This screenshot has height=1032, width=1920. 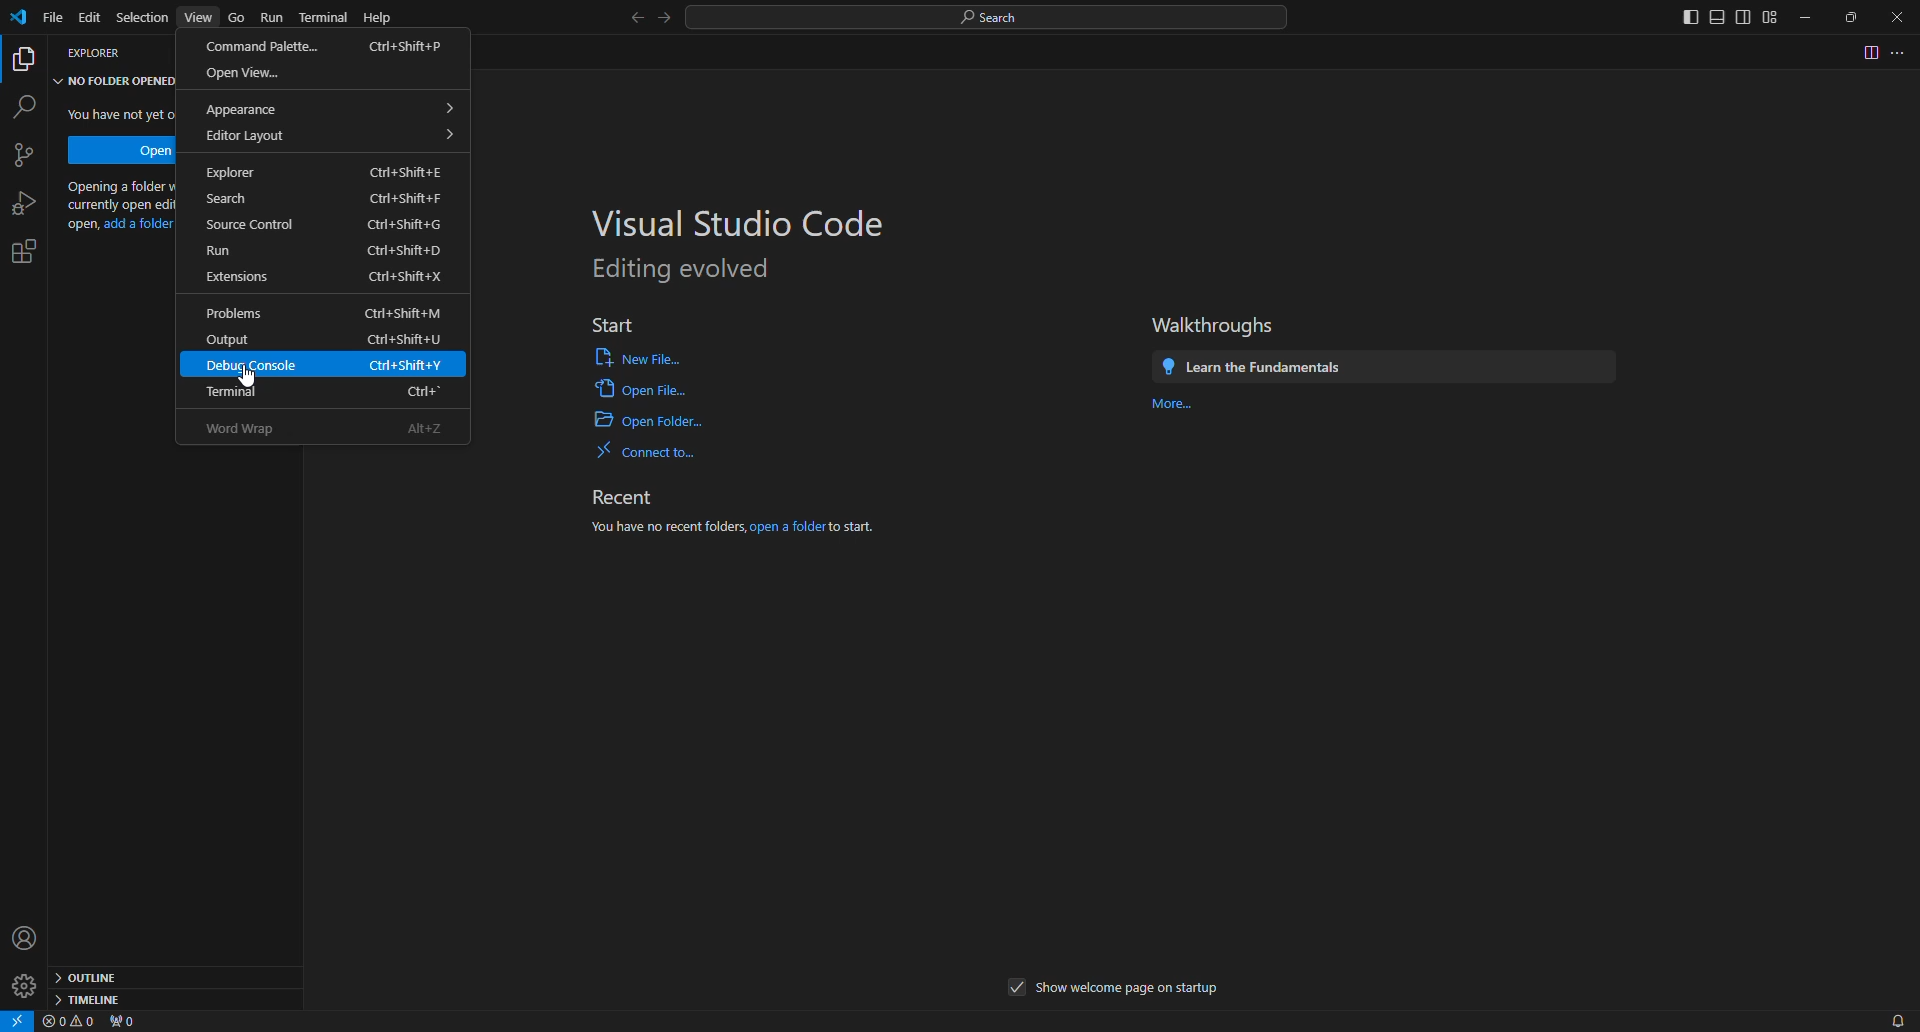 I want to click on Explorer, so click(x=322, y=166).